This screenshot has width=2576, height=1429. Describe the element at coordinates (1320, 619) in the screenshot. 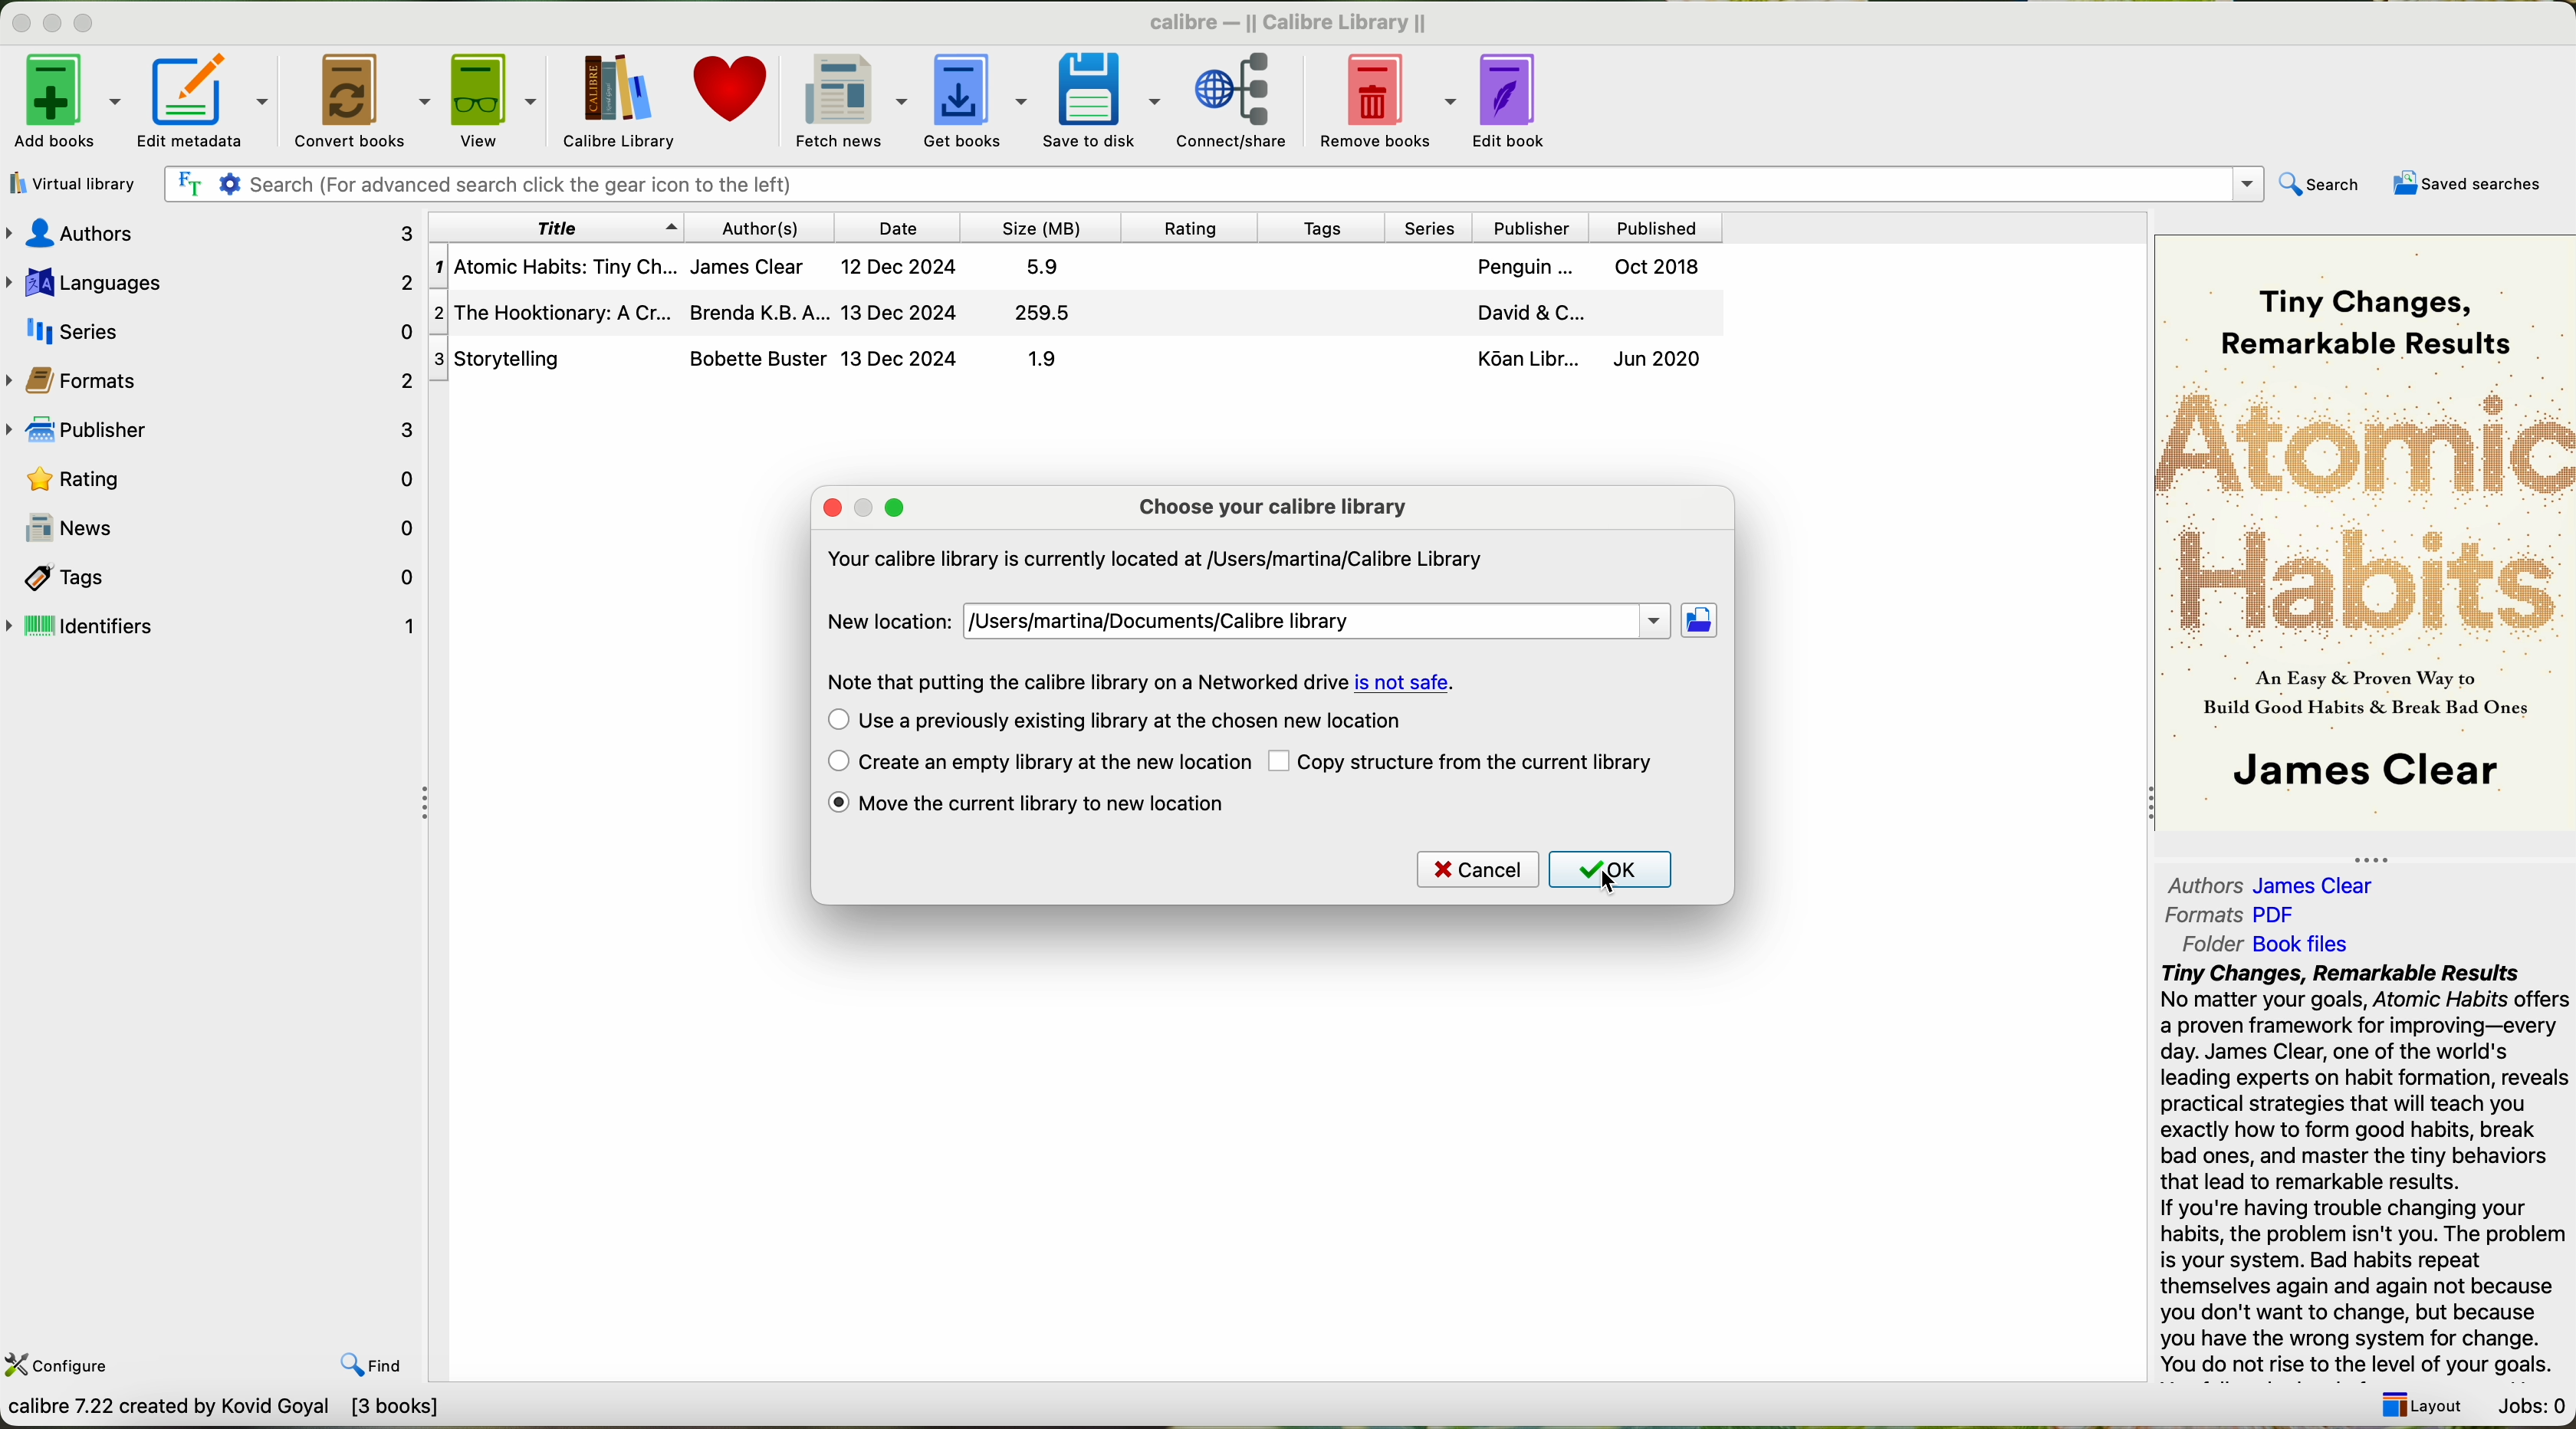

I see `/Users/martina/Documents/Calibre library` at that location.